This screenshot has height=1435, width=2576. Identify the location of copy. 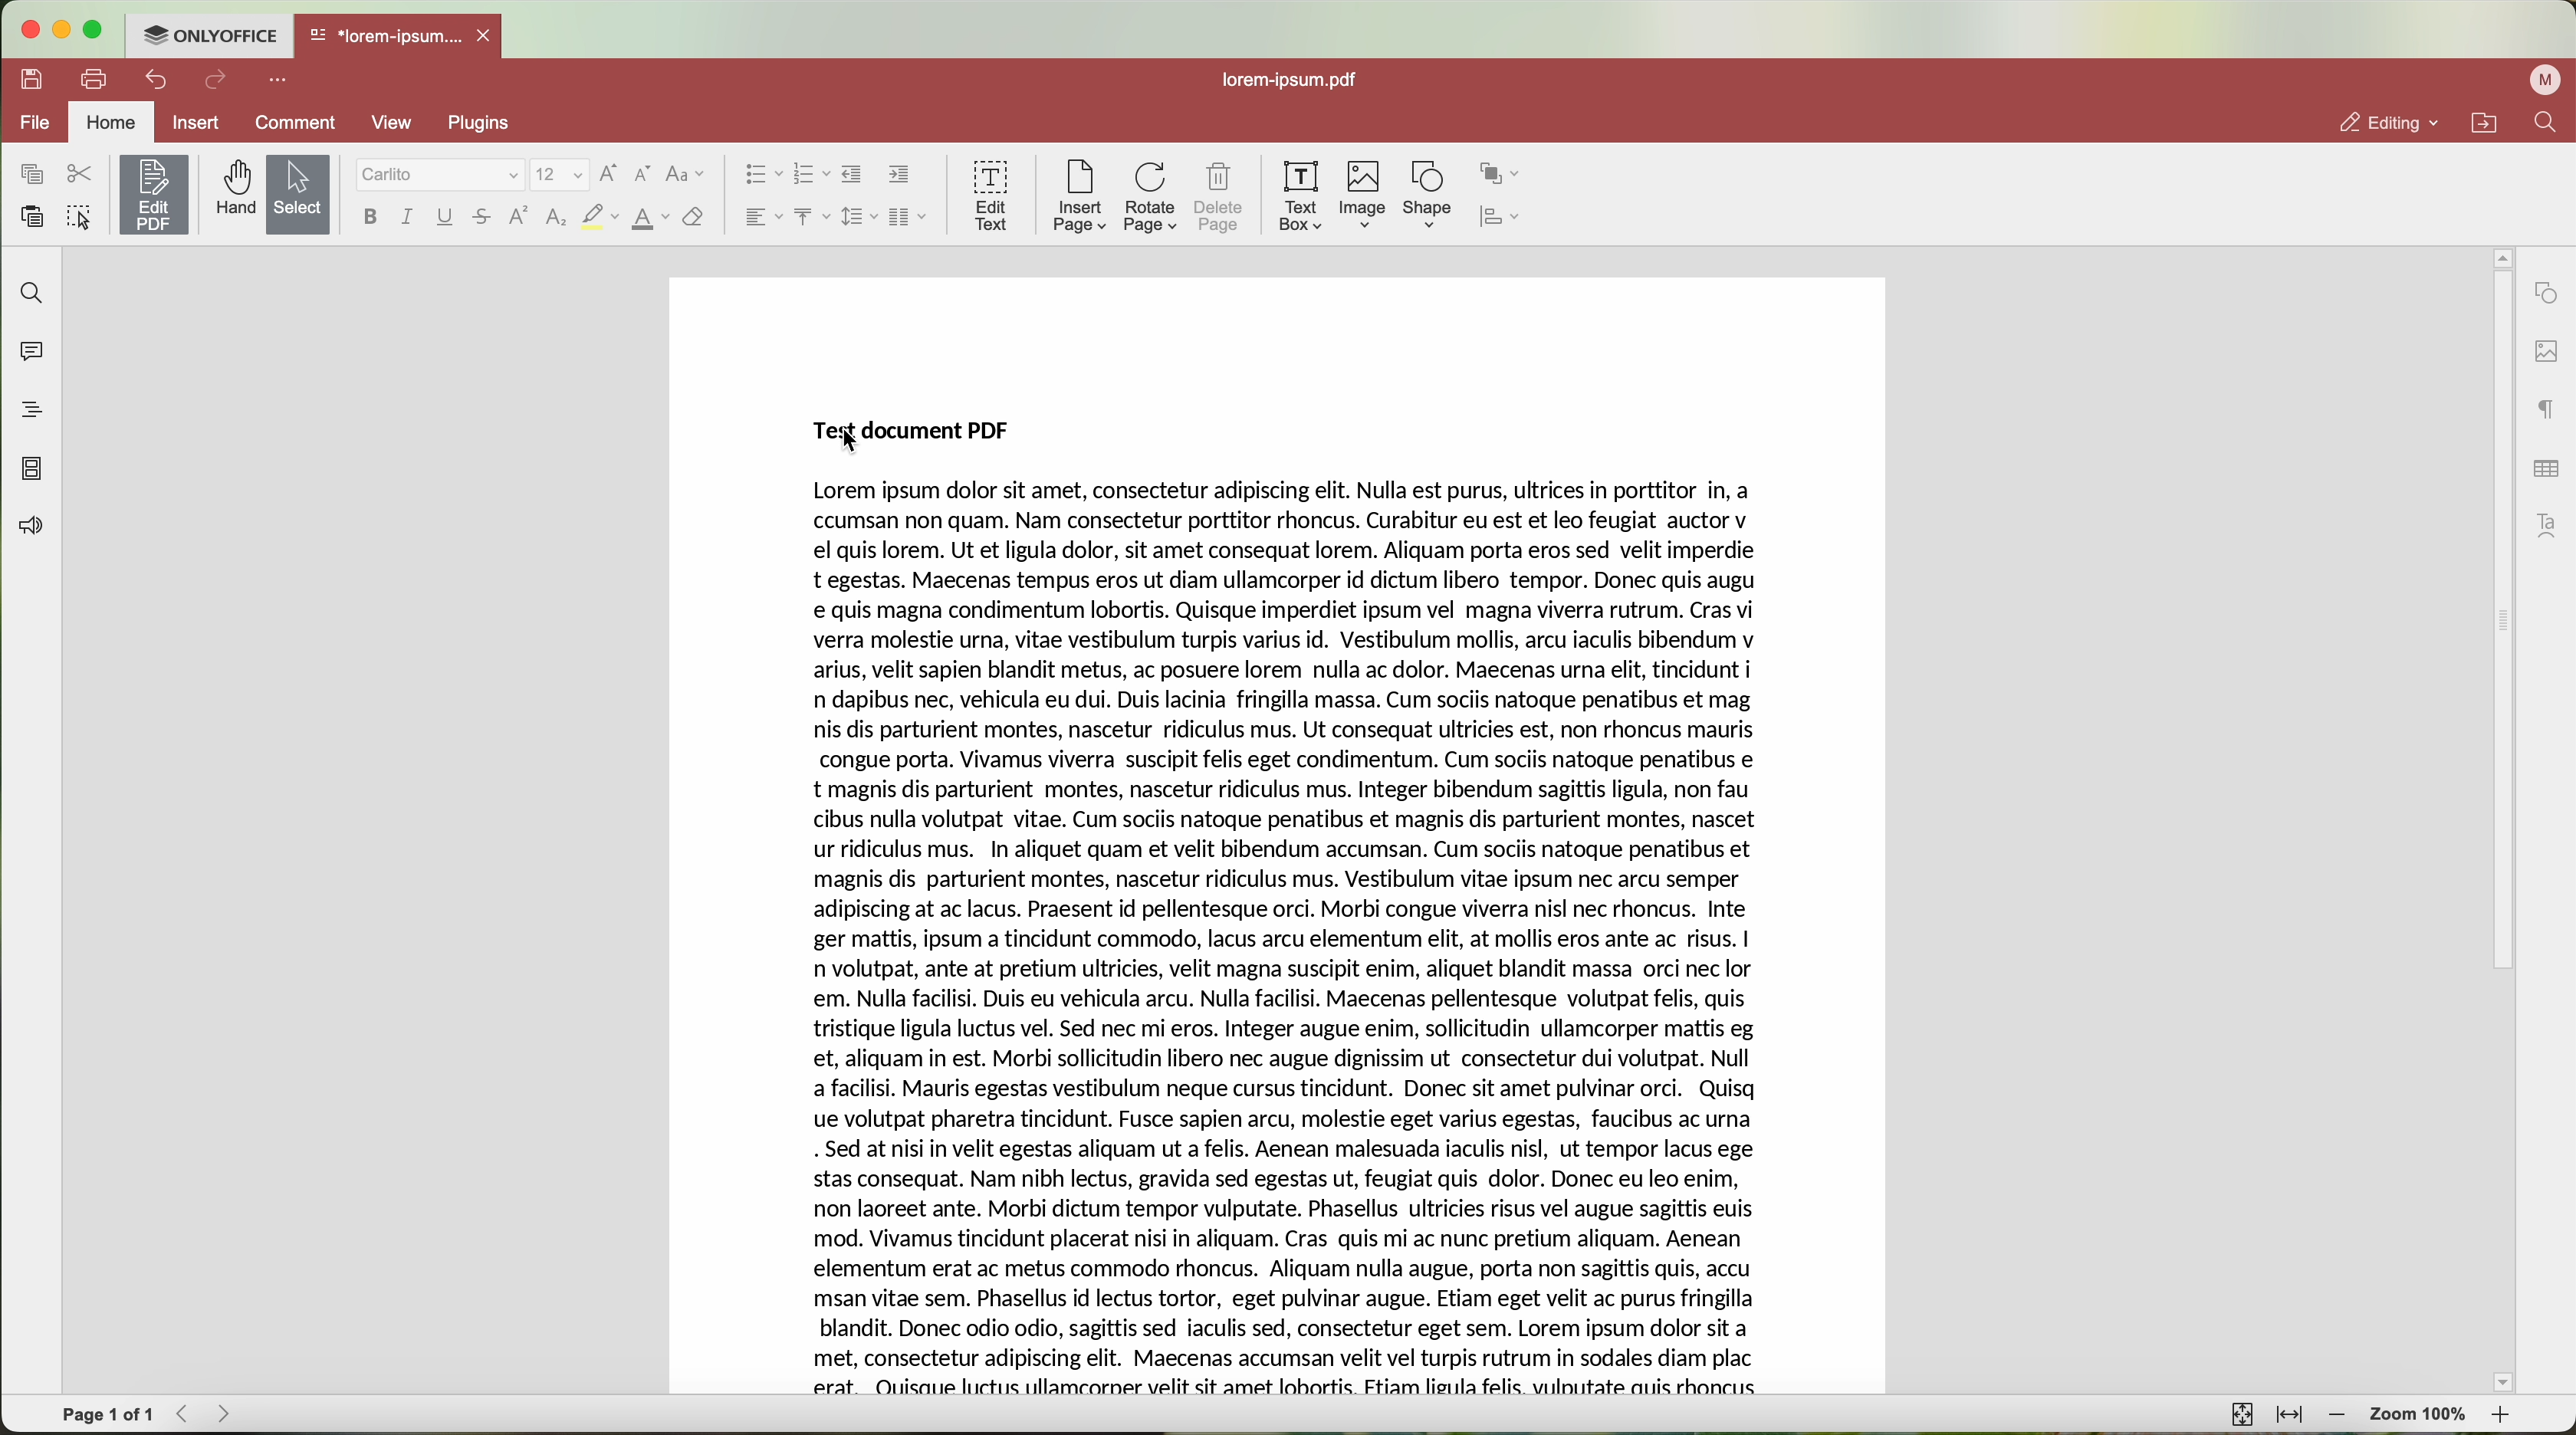
(31, 174).